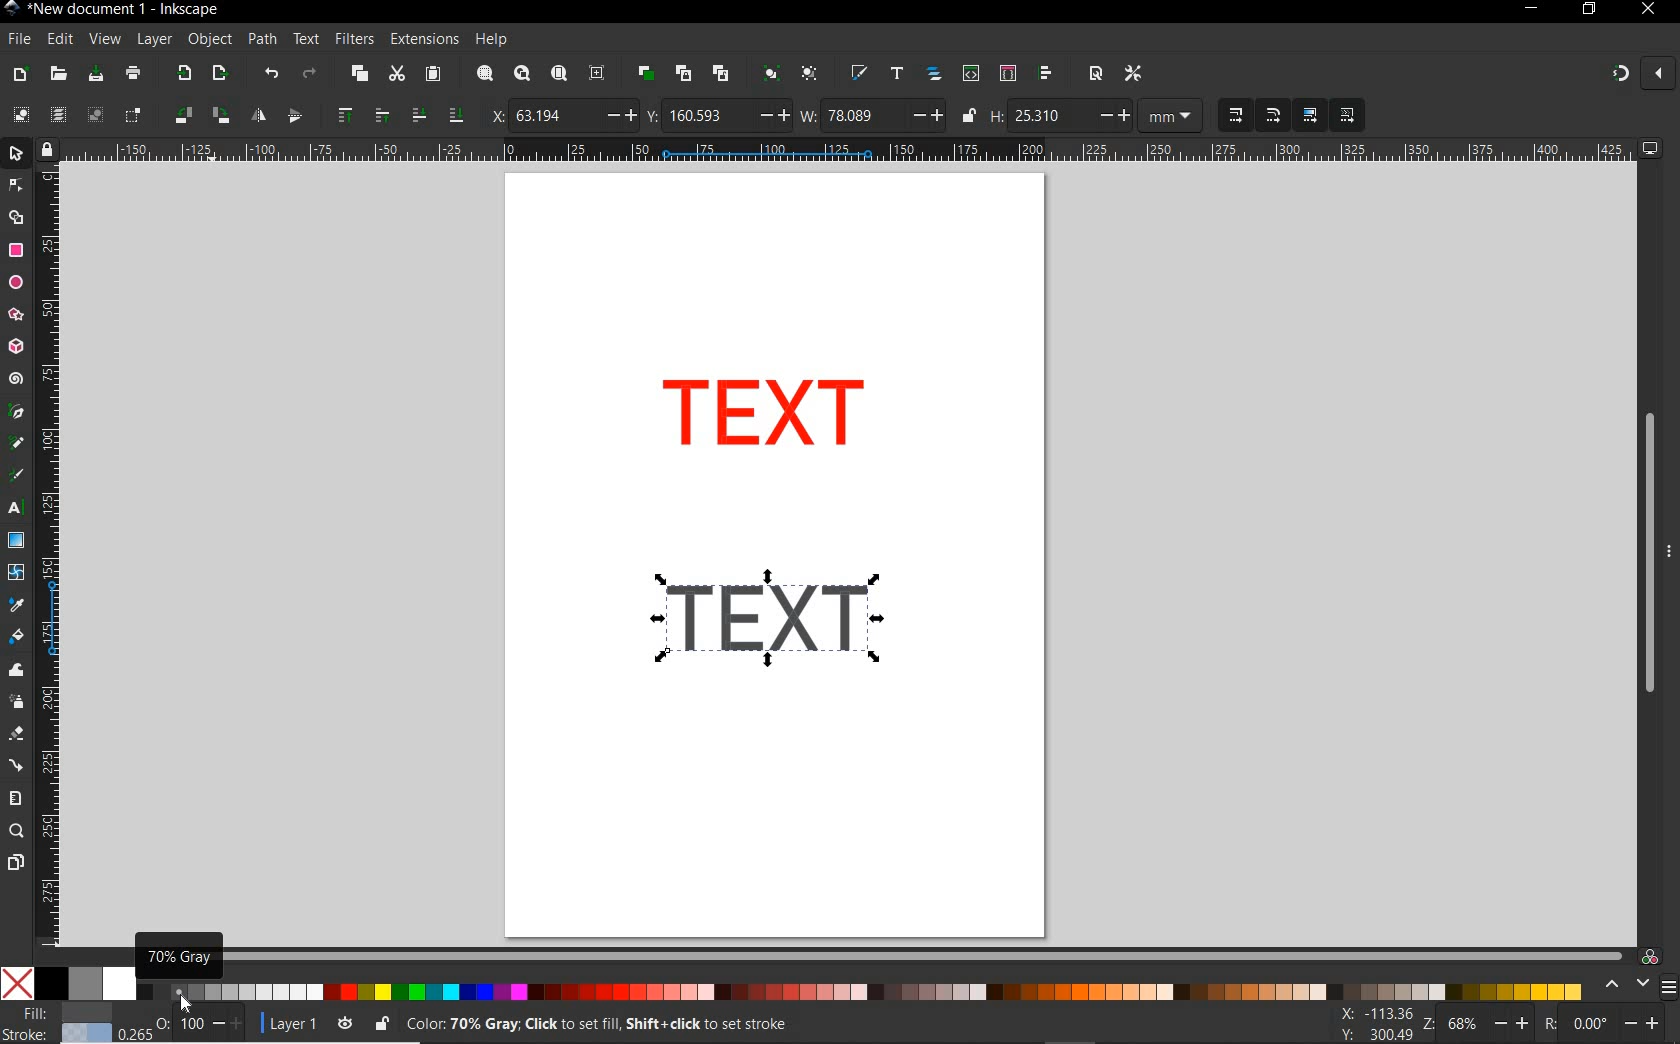 The width and height of the screenshot is (1680, 1044). Describe the element at coordinates (934, 76) in the screenshot. I see `open objects` at that location.